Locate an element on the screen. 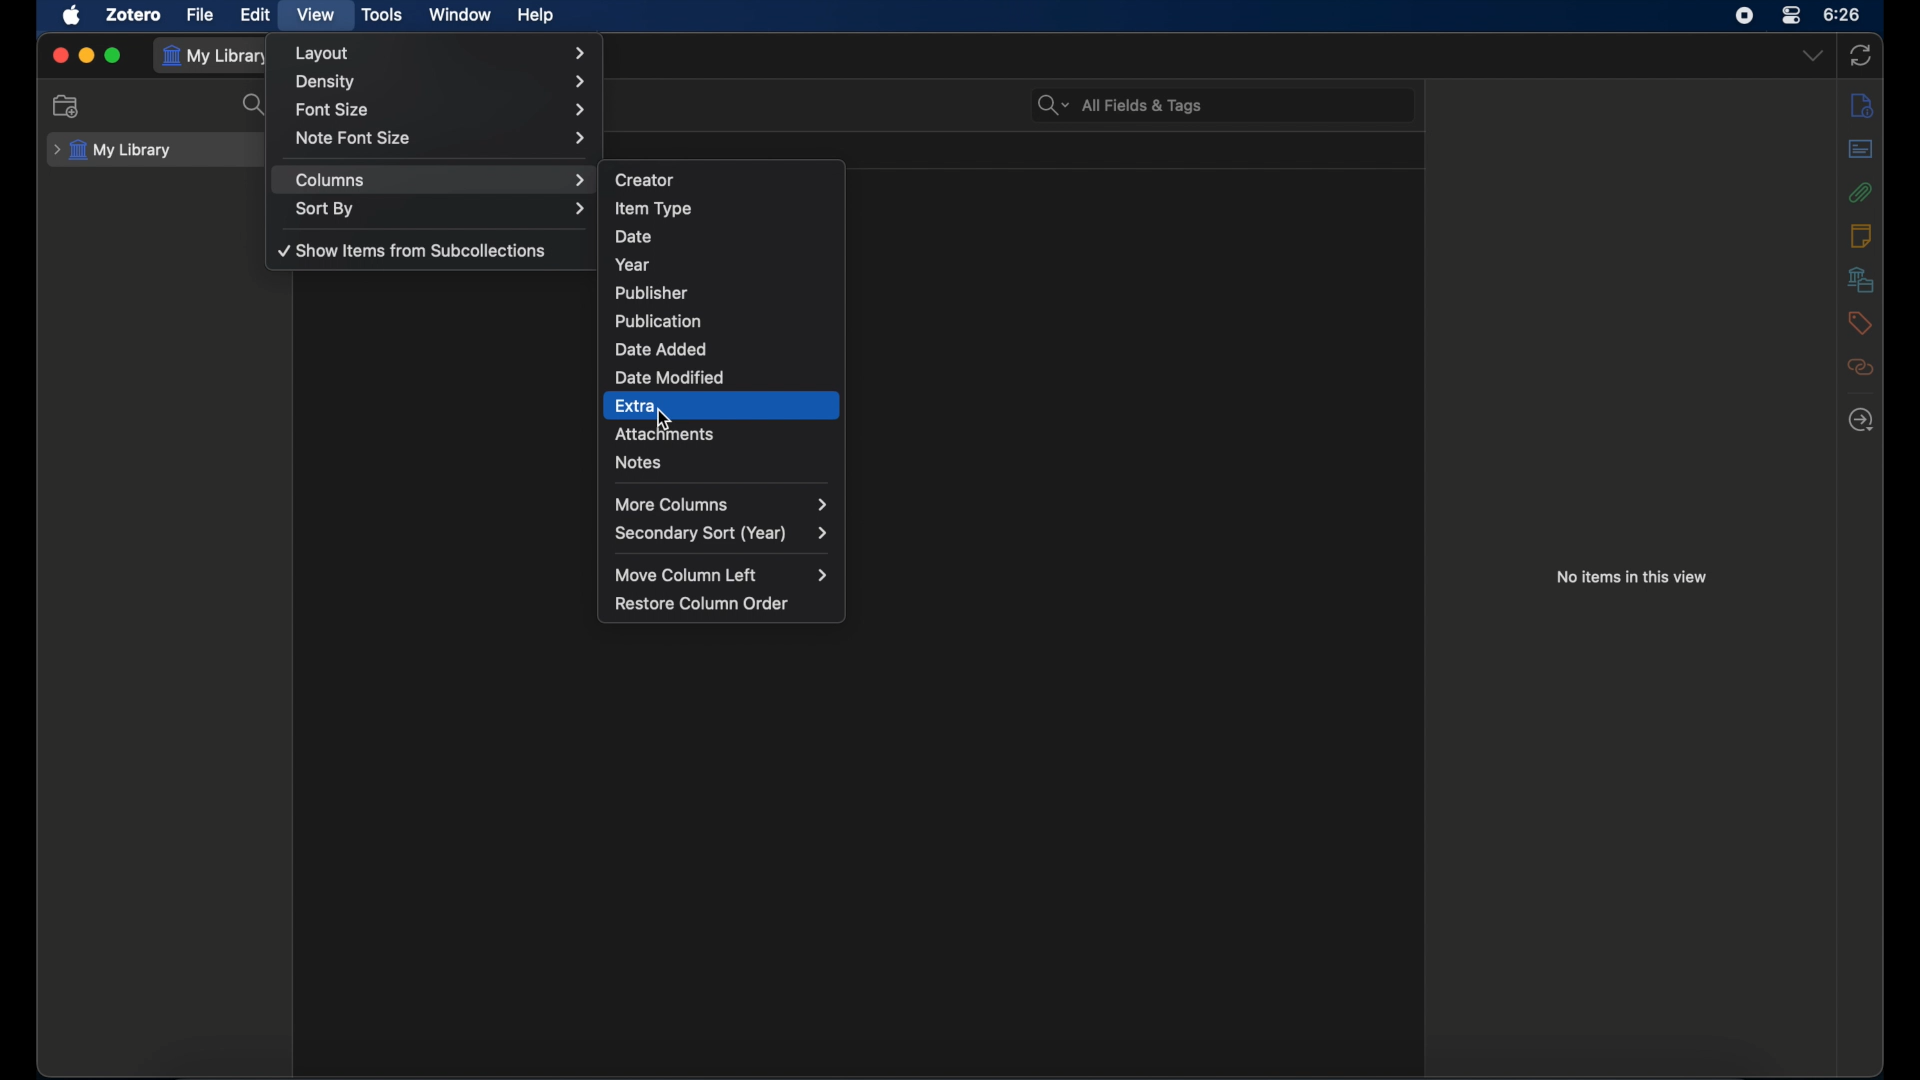  secondary sort is located at coordinates (721, 534).